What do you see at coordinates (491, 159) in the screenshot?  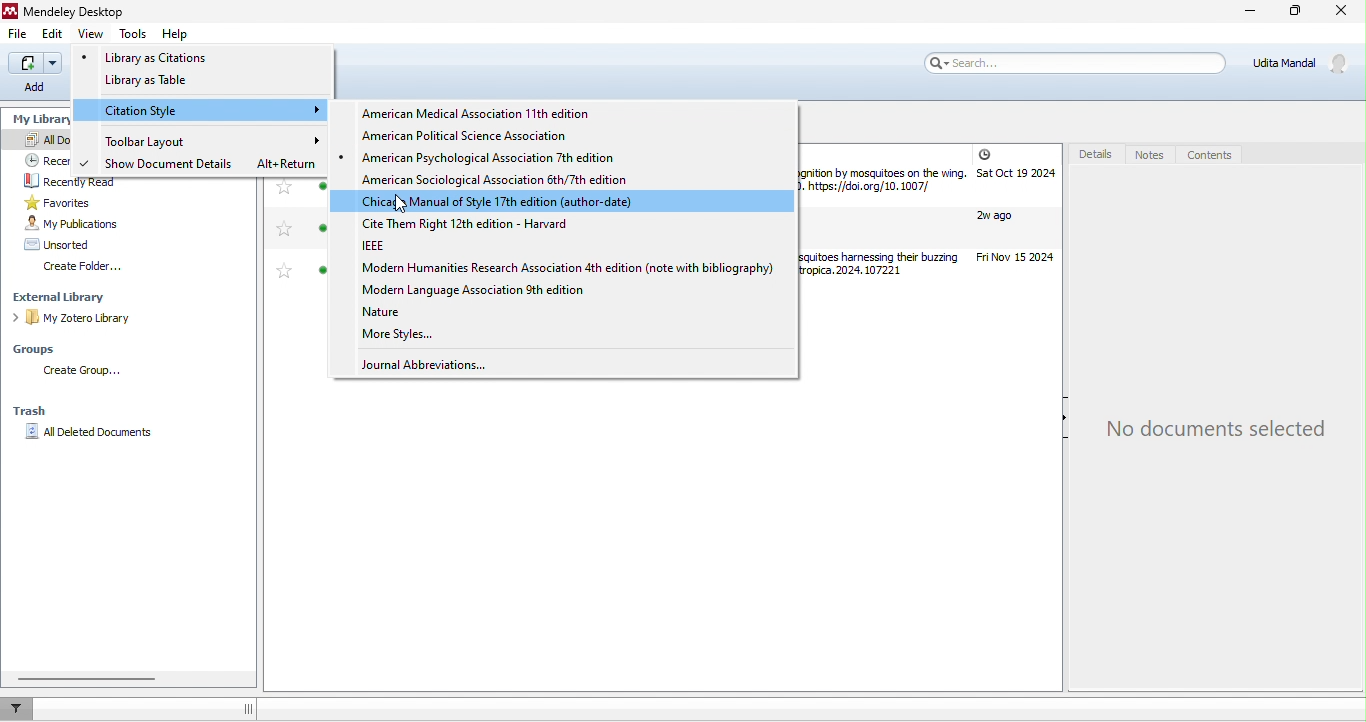 I see `american psycholgical association 7th edition` at bounding box center [491, 159].